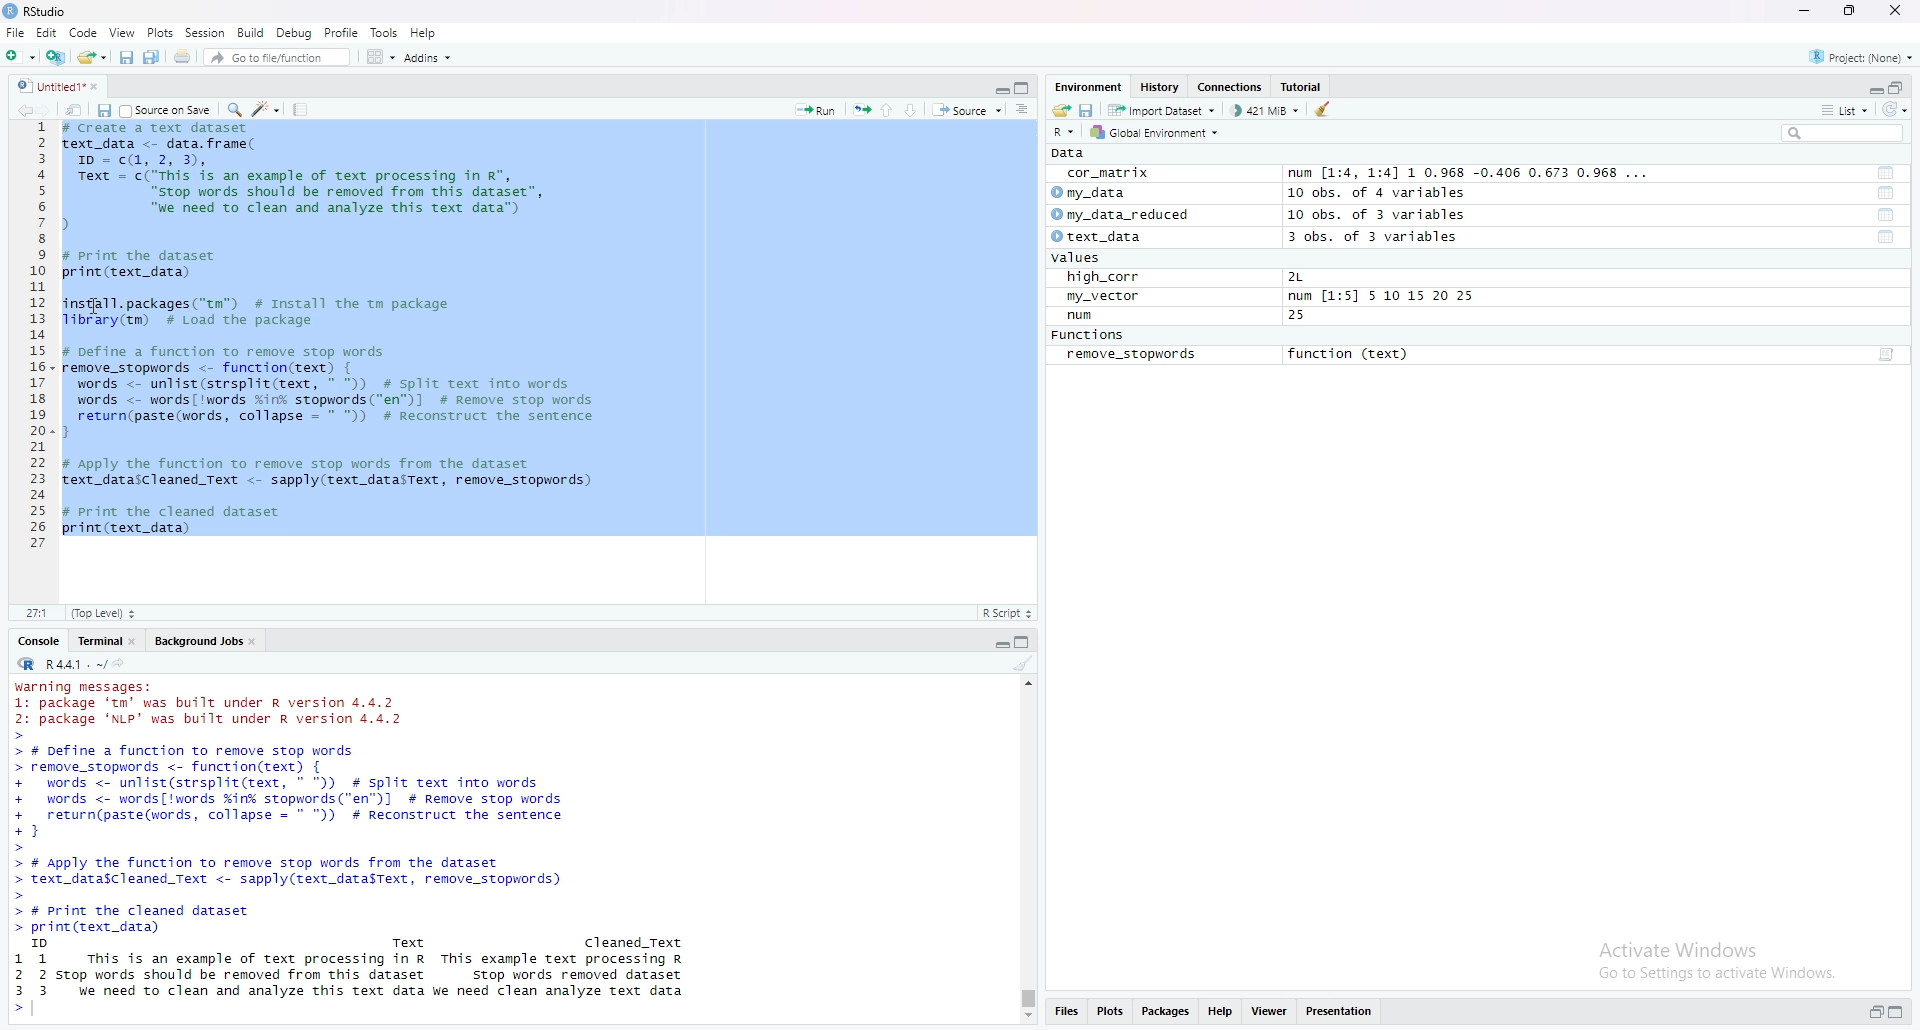  Describe the element at coordinates (1088, 335) in the screenshot. I see `functions` at that location.